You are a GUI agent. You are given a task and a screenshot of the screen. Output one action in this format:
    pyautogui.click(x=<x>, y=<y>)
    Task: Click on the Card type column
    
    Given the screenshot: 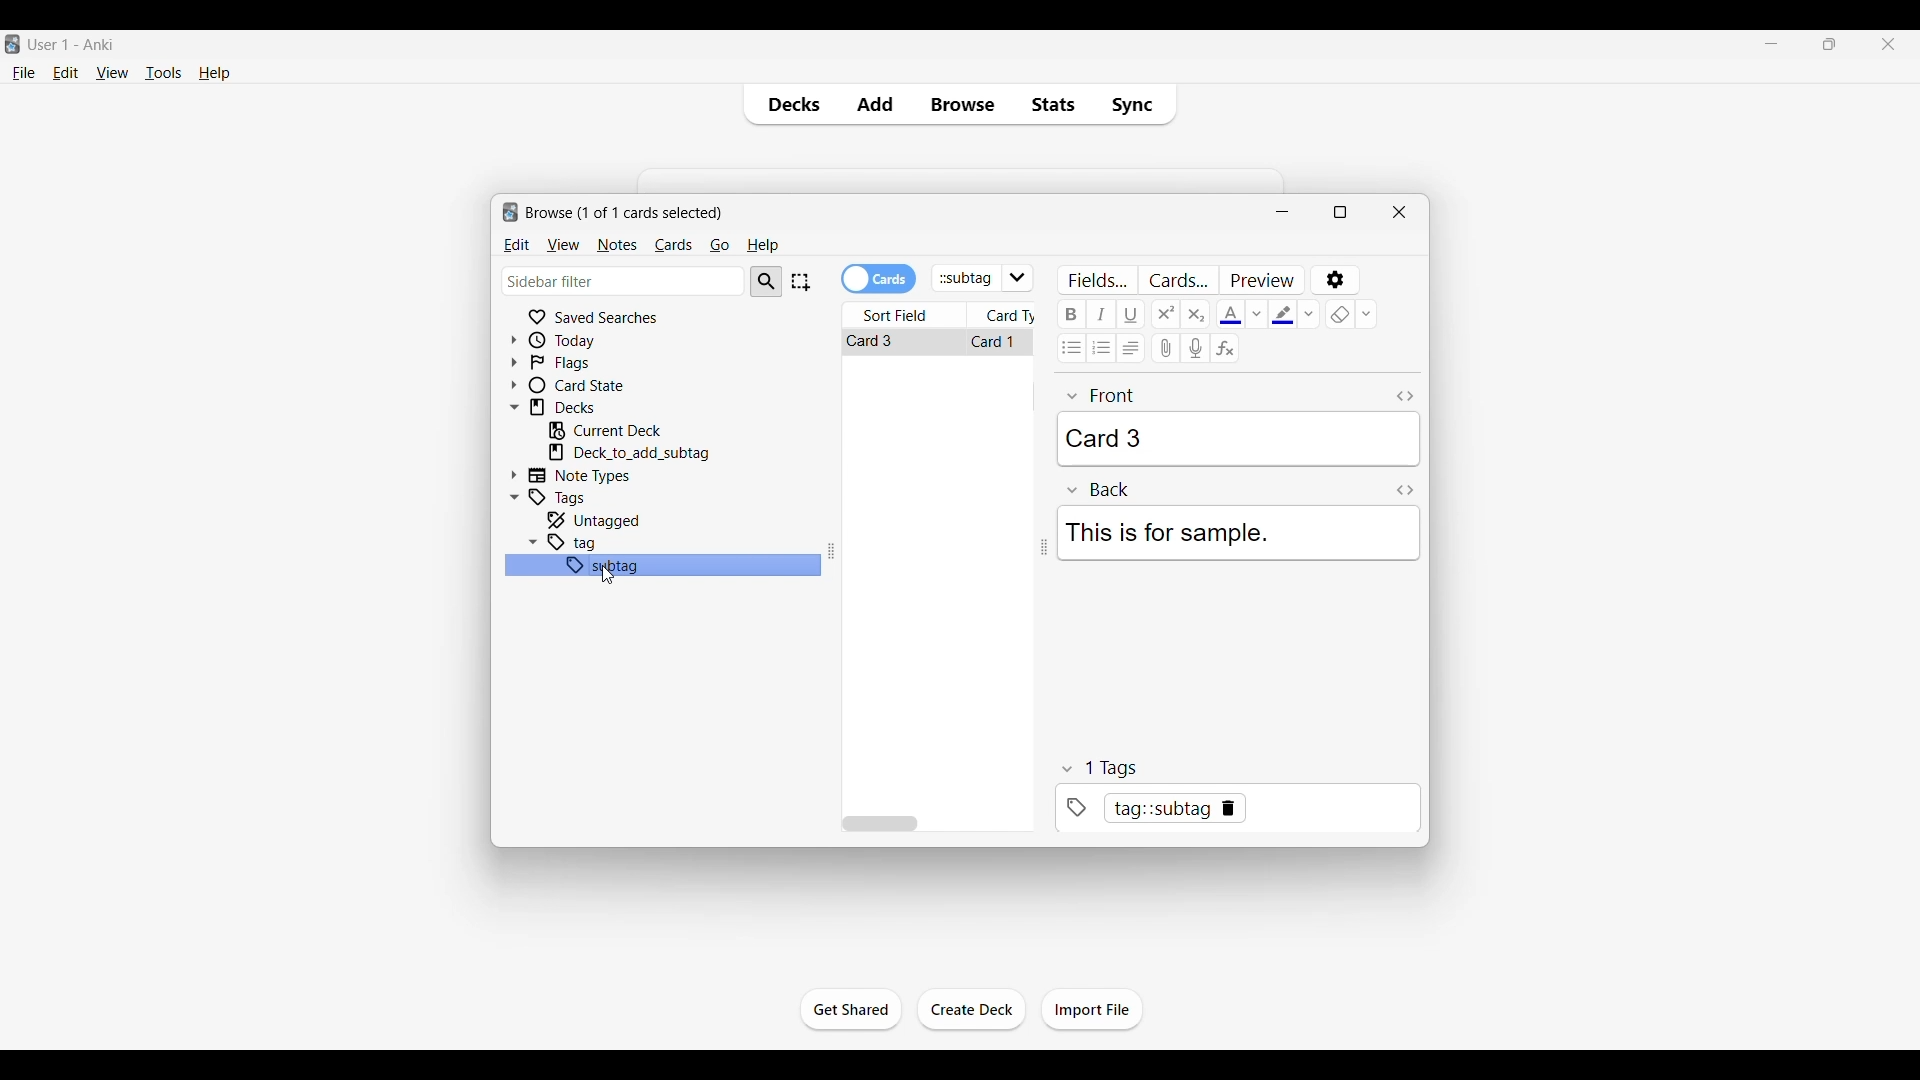 What is the action you would take?
    pyautogui.click(x=1006, y=313)
    